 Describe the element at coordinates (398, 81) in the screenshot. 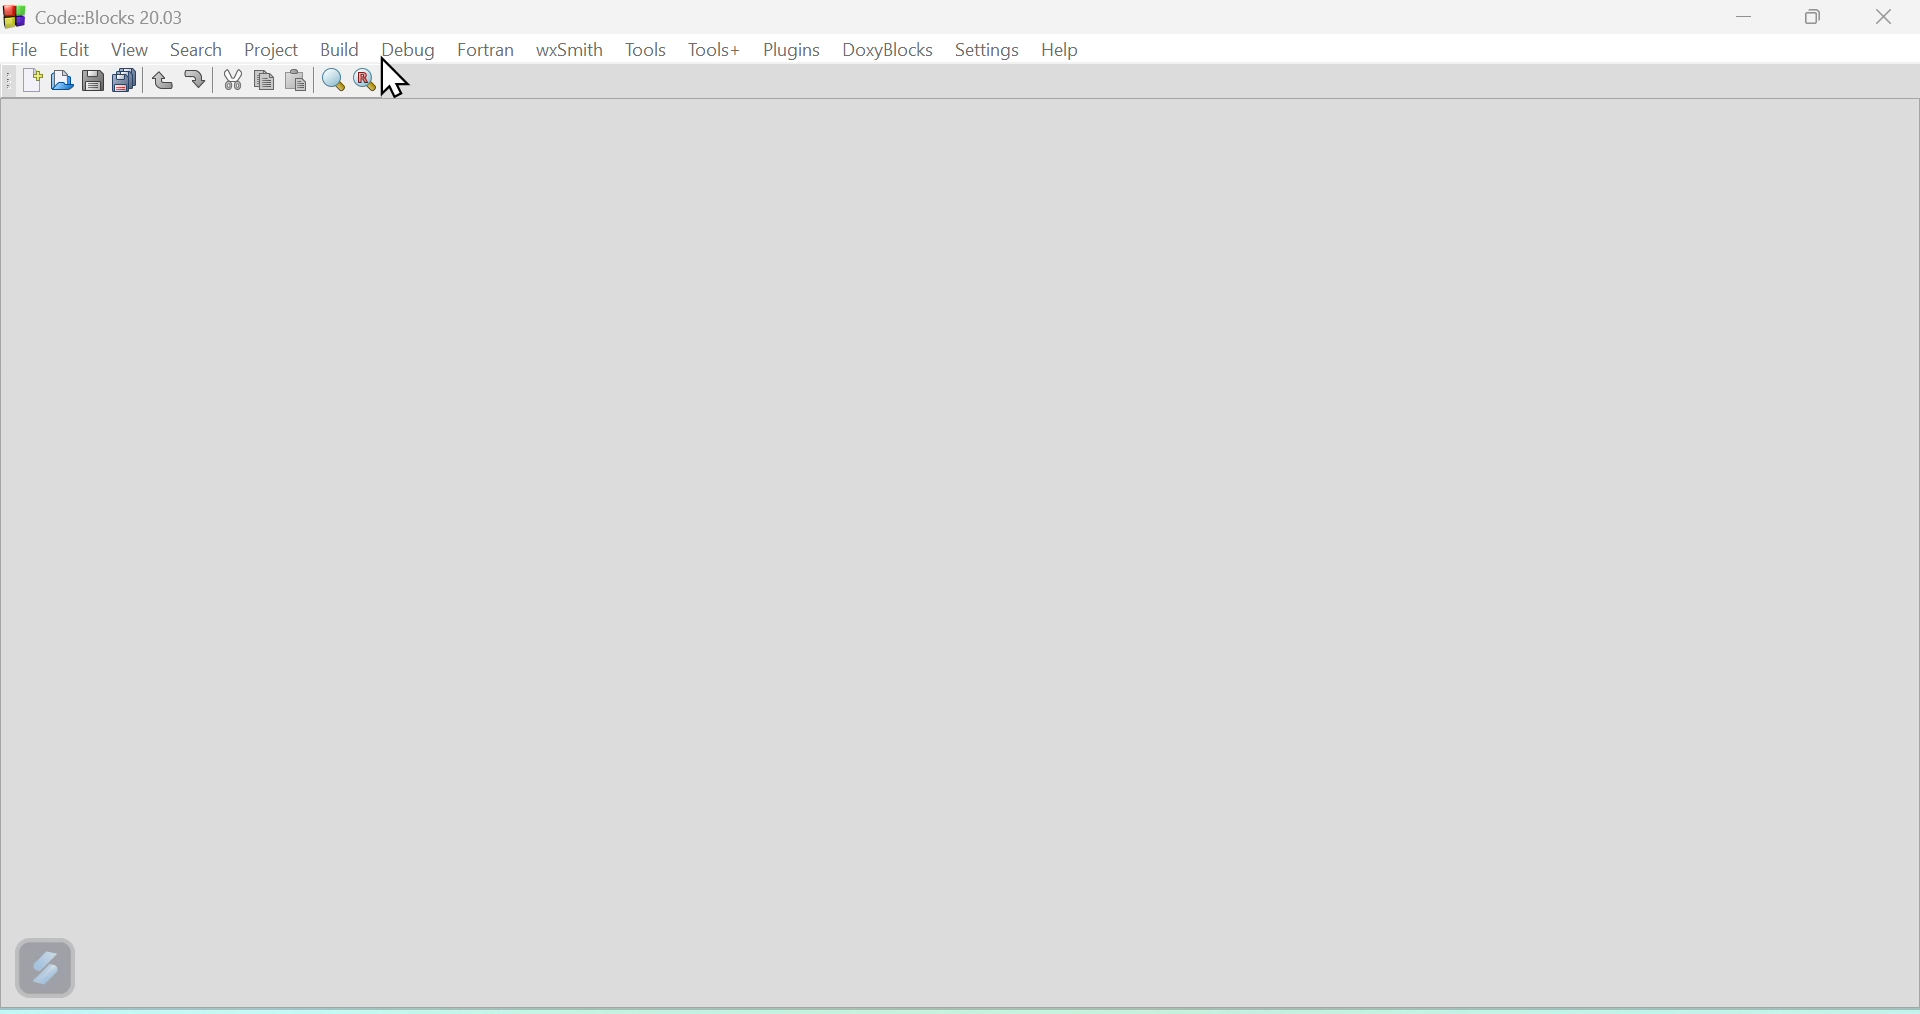

I see `cursor` at that location.